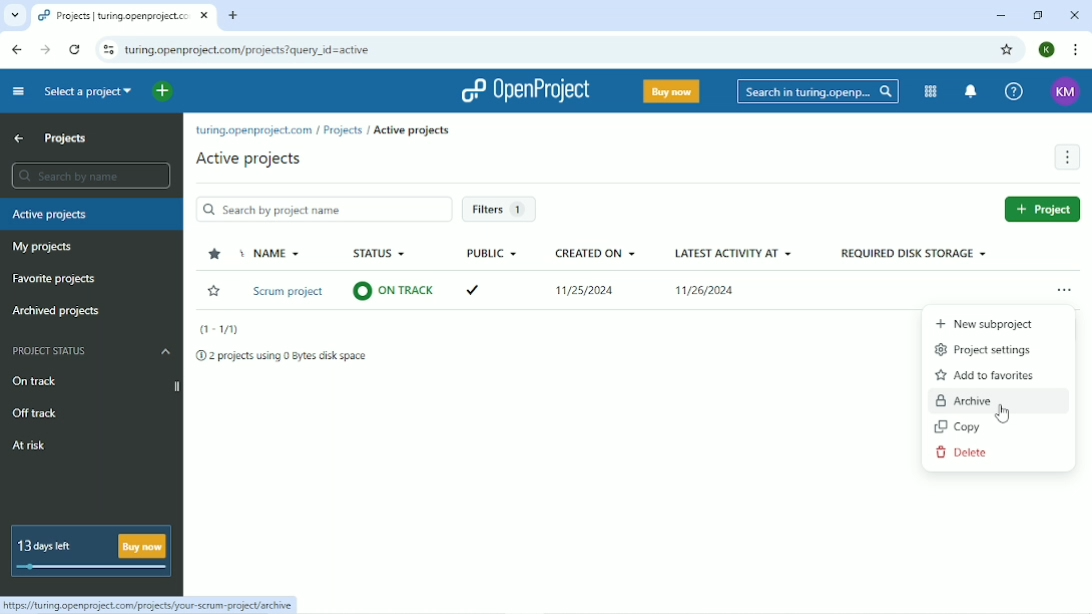 This screenshot has height=614, width=1092. Describe the element at coordinates (145, 542) in the screenshot. I see `Buy now` at that location.